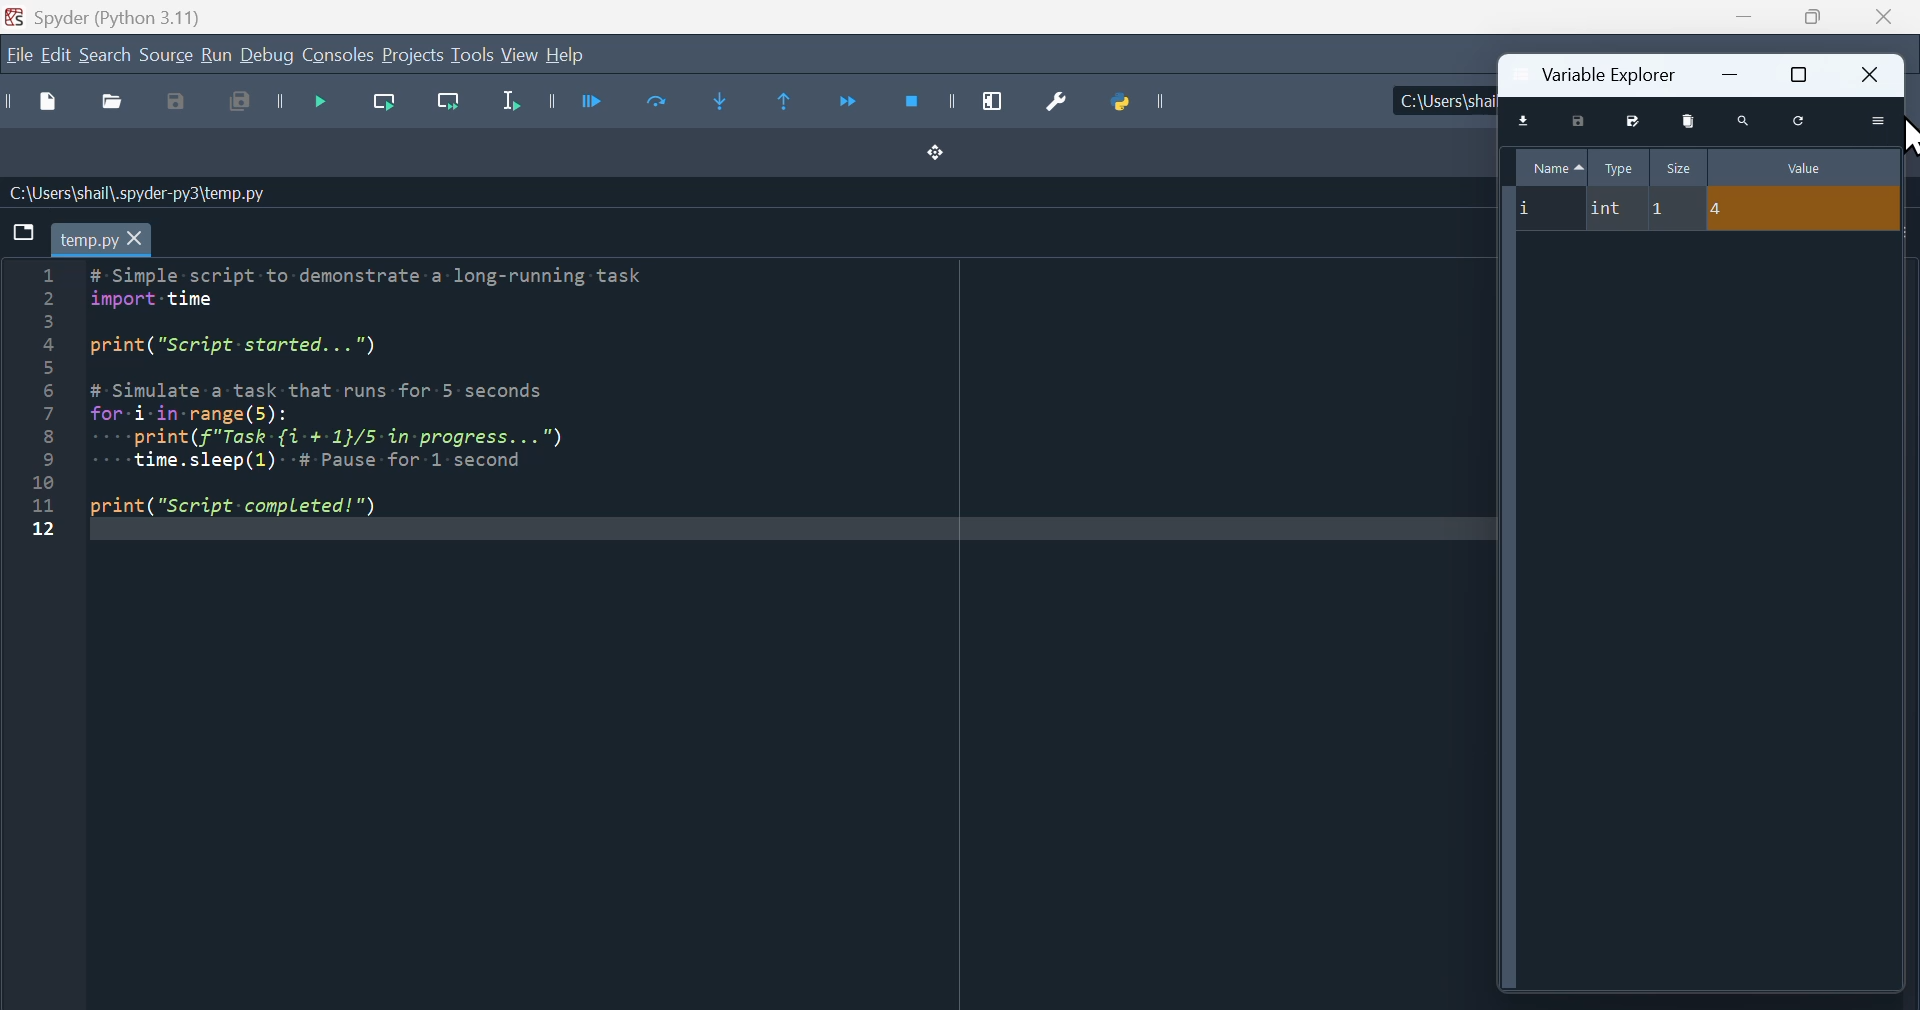 This screenshot has width=1920, height=1010. What do you see at coordinates (925, 102) in the screenshot?
I see `Stop debugging` at bounding box center [925, 102].